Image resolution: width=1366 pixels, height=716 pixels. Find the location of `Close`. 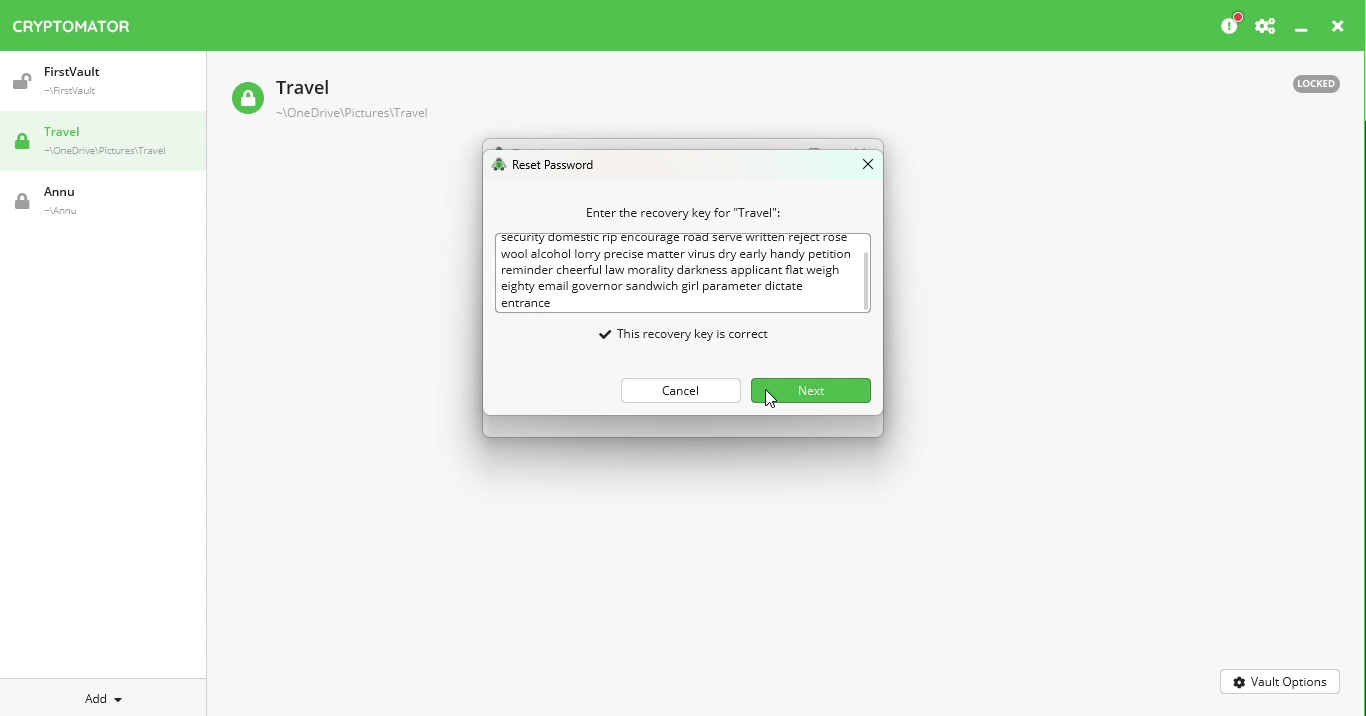

Close is located at coordinates (859, 168).